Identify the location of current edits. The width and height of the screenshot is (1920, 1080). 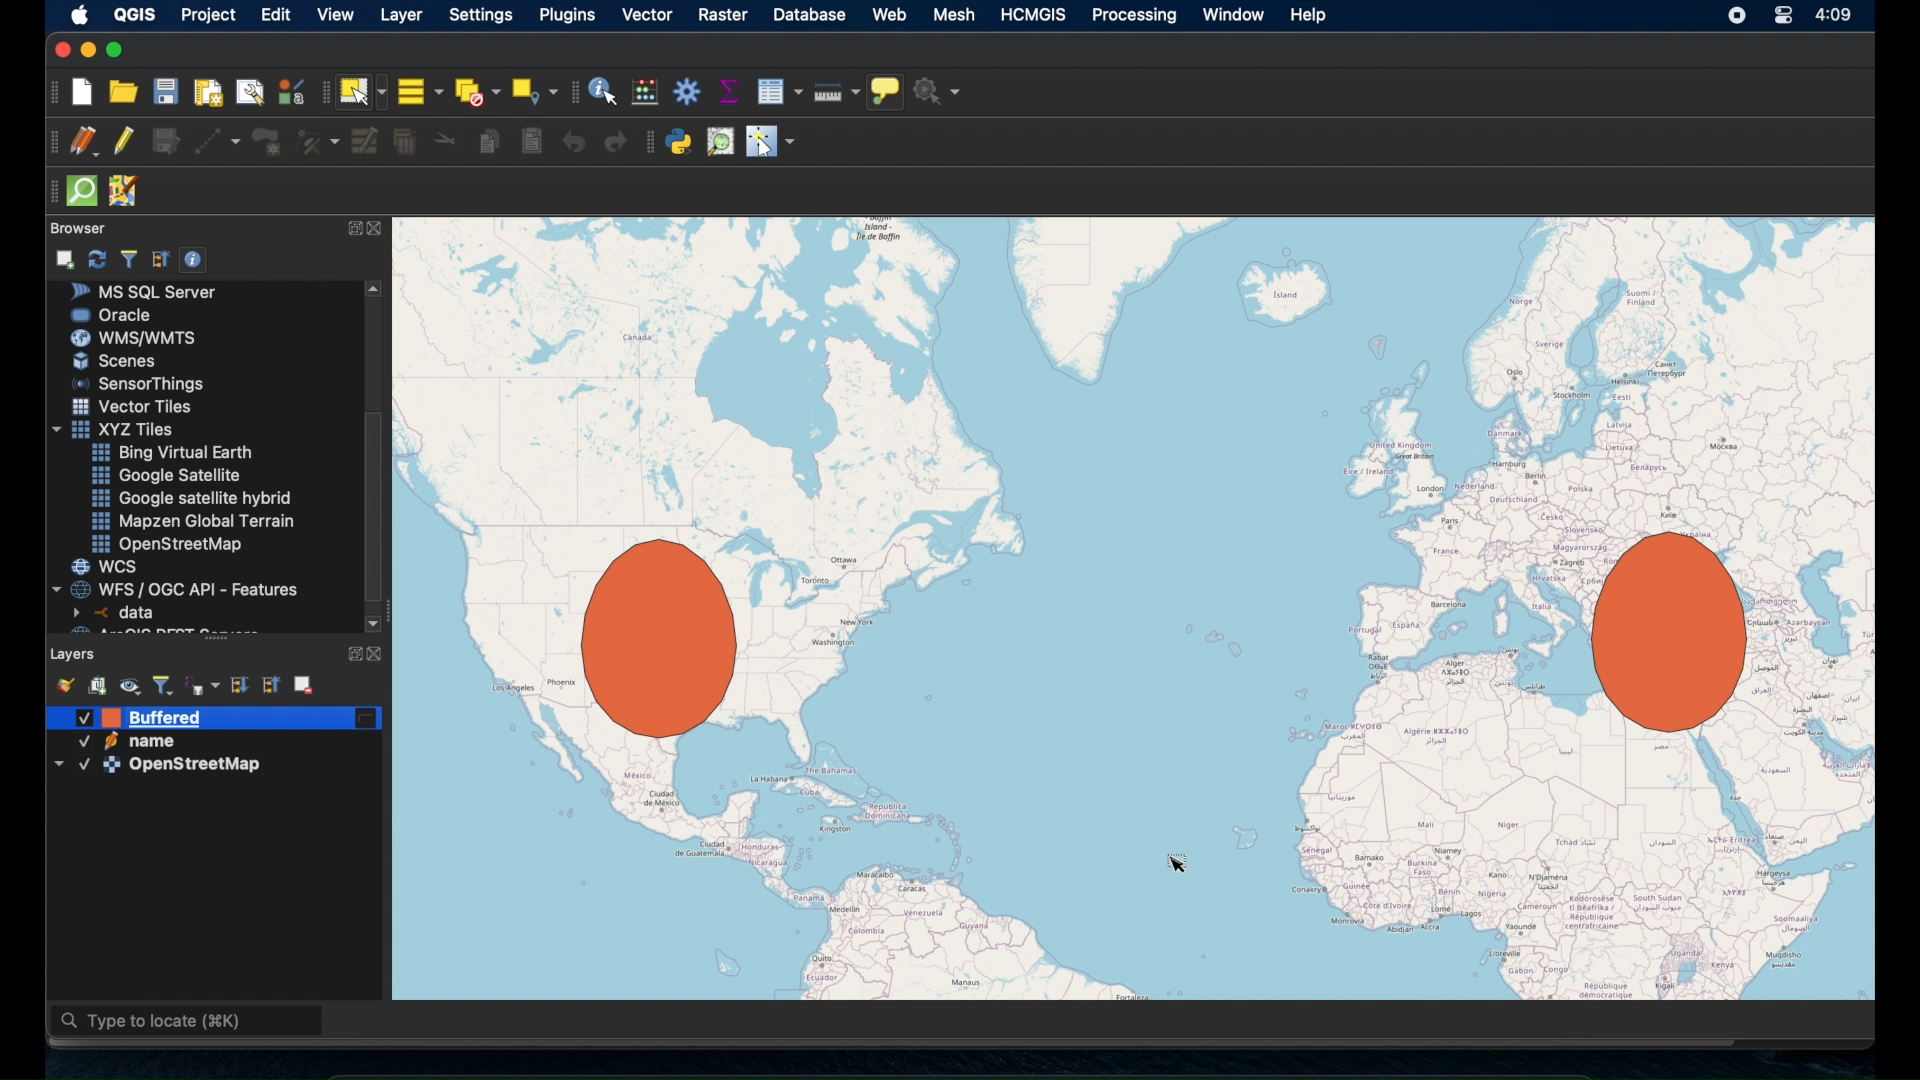
(82, 141).